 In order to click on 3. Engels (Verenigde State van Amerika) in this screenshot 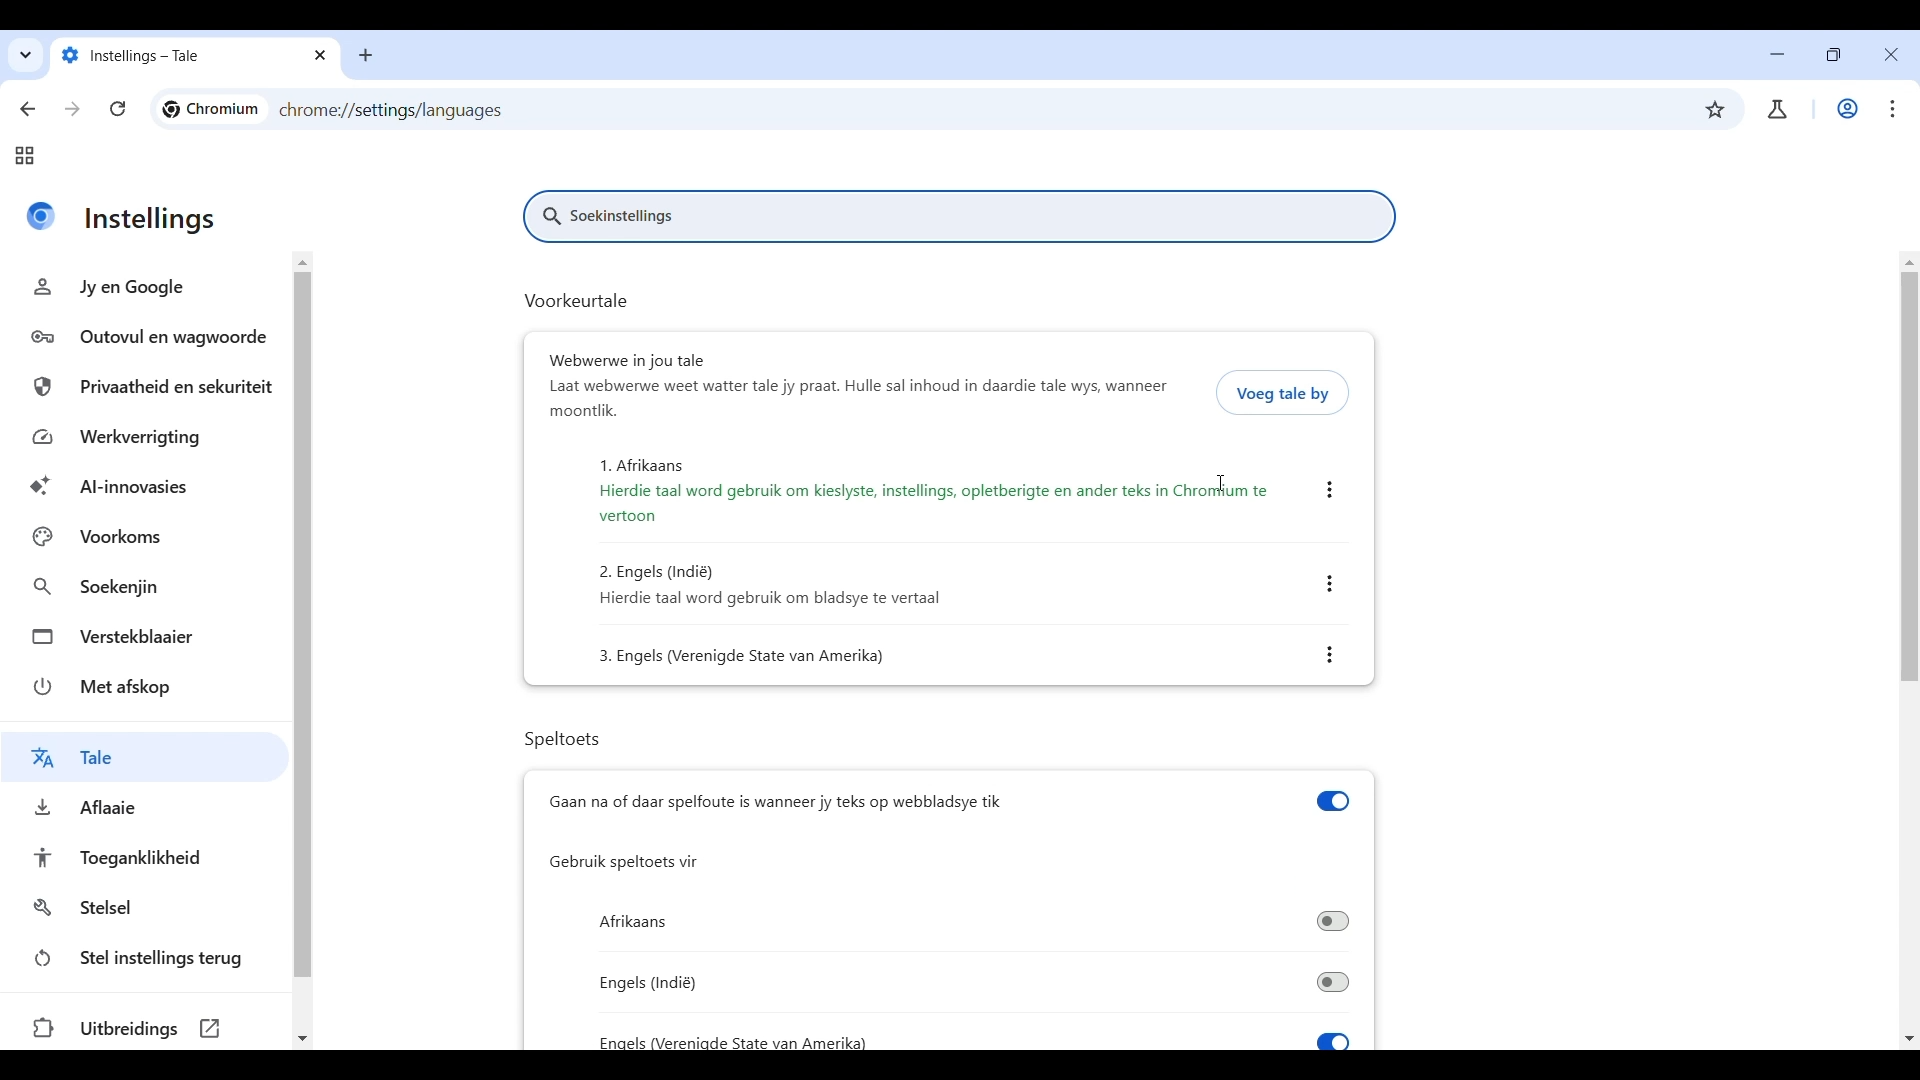, I will do `click(743, 659)`.